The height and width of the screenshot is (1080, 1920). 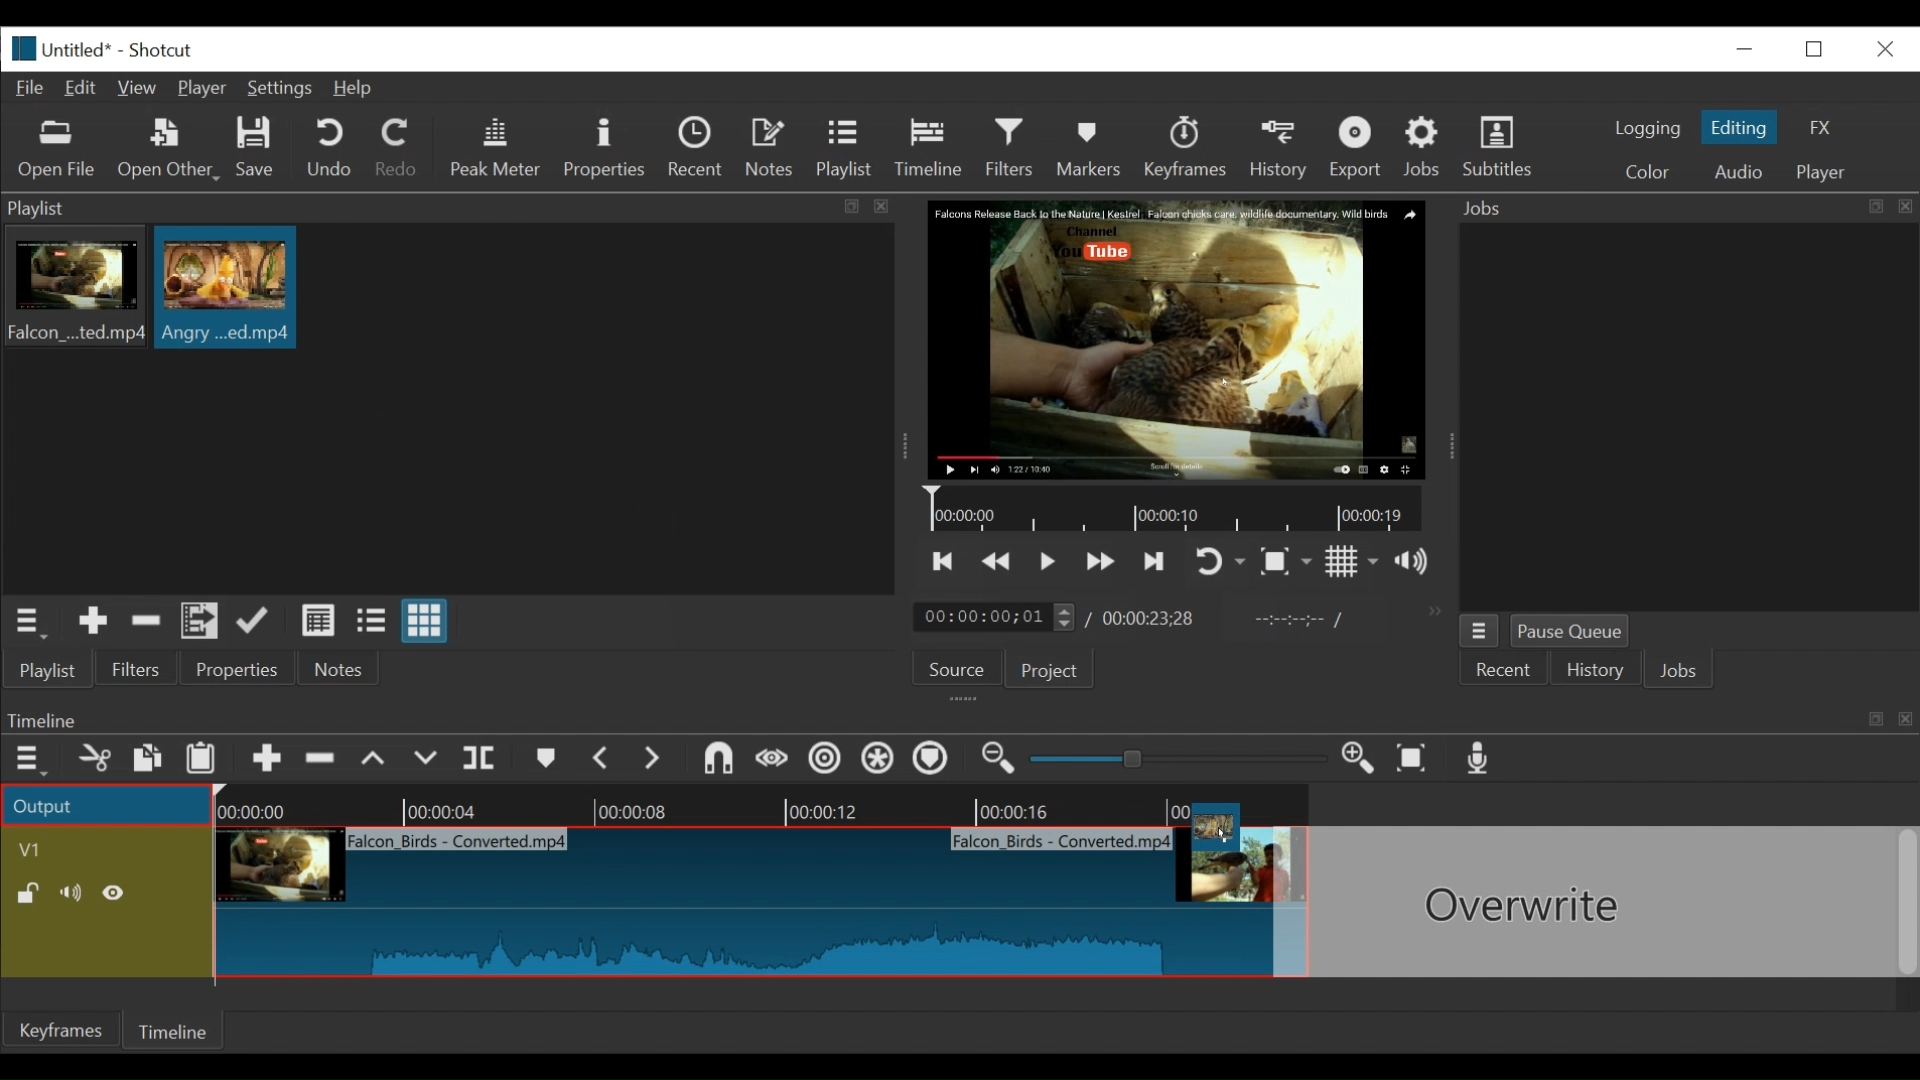 I want to click on overwrite, so click(x=429, y=759).